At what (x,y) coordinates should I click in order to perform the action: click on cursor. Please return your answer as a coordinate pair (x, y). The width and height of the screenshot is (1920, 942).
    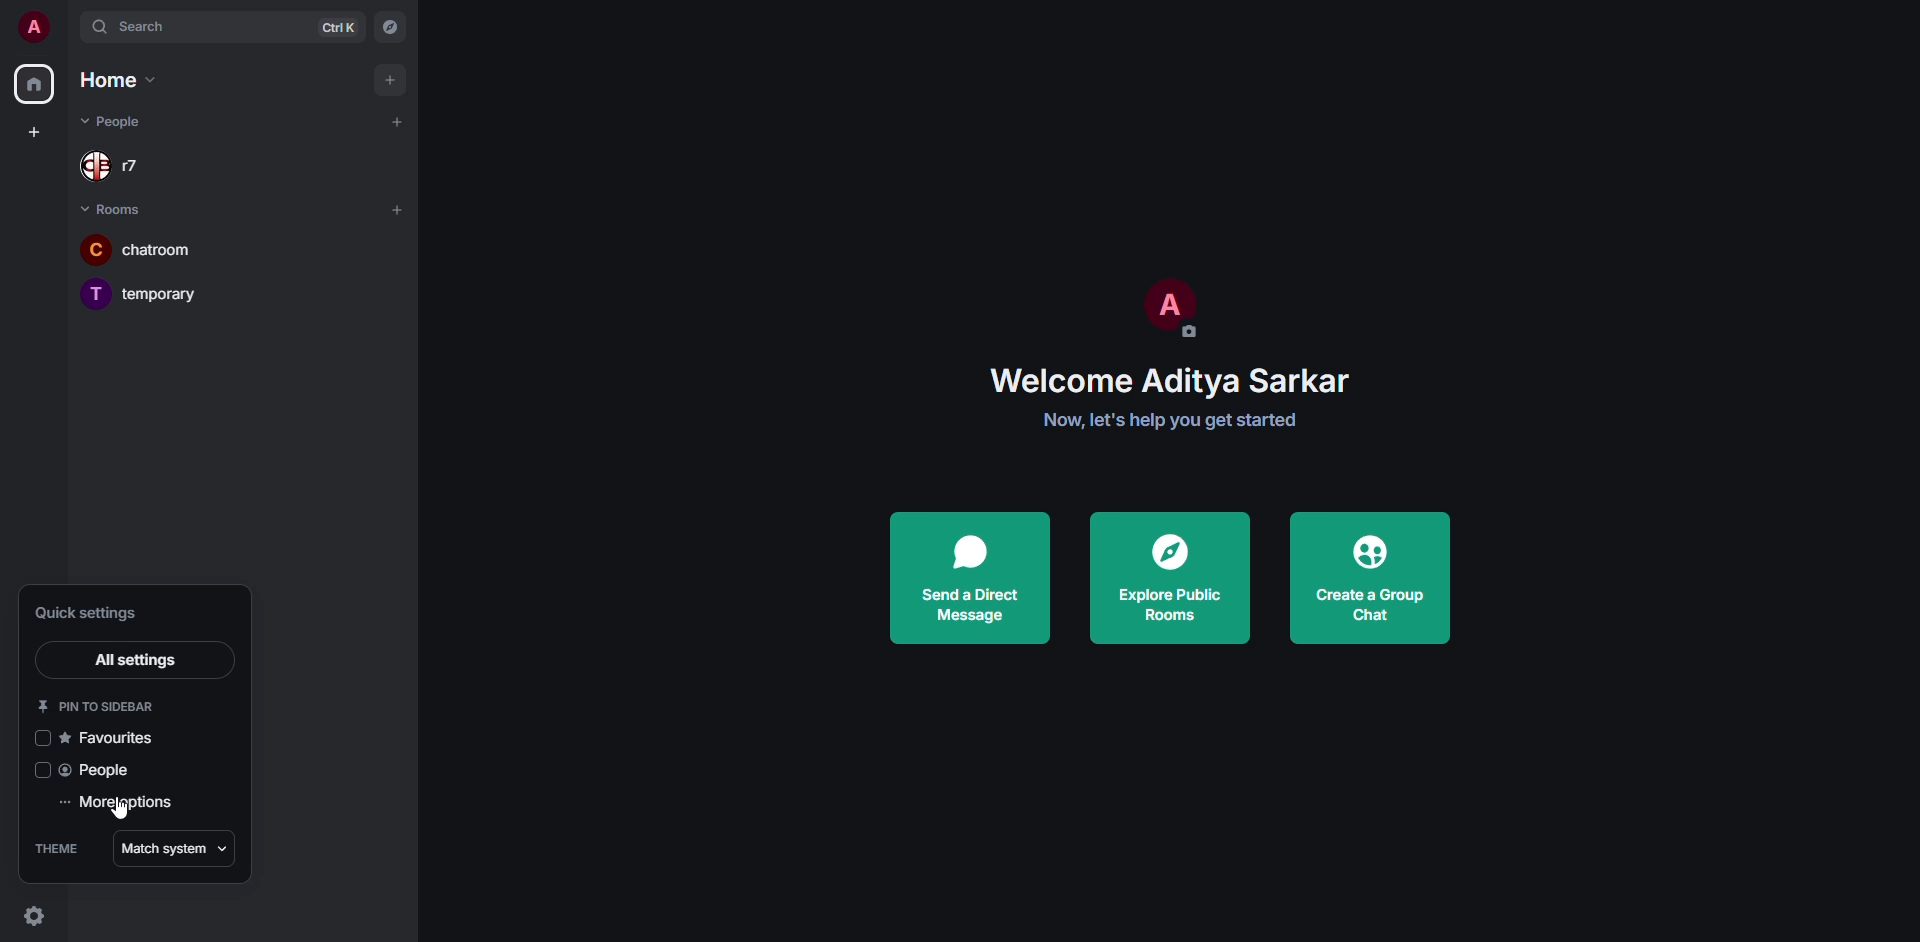
    Looking at the image, I should click on (117, 813).